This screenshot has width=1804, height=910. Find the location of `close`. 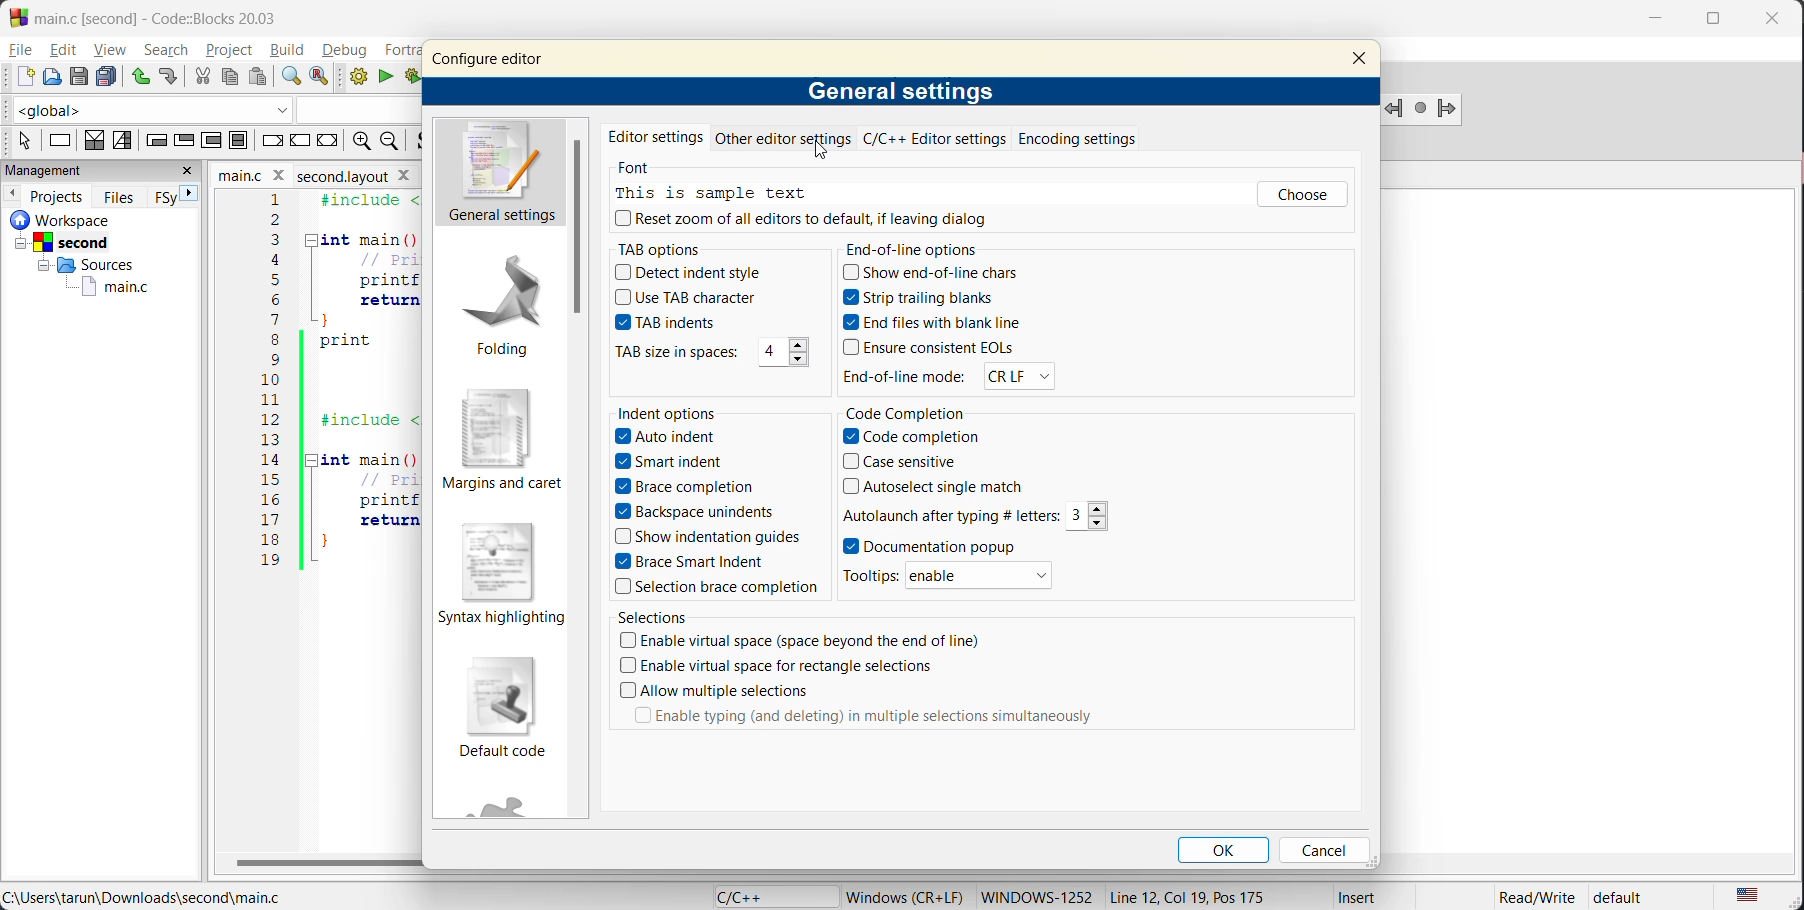

close is located at coordinates (187, 173).